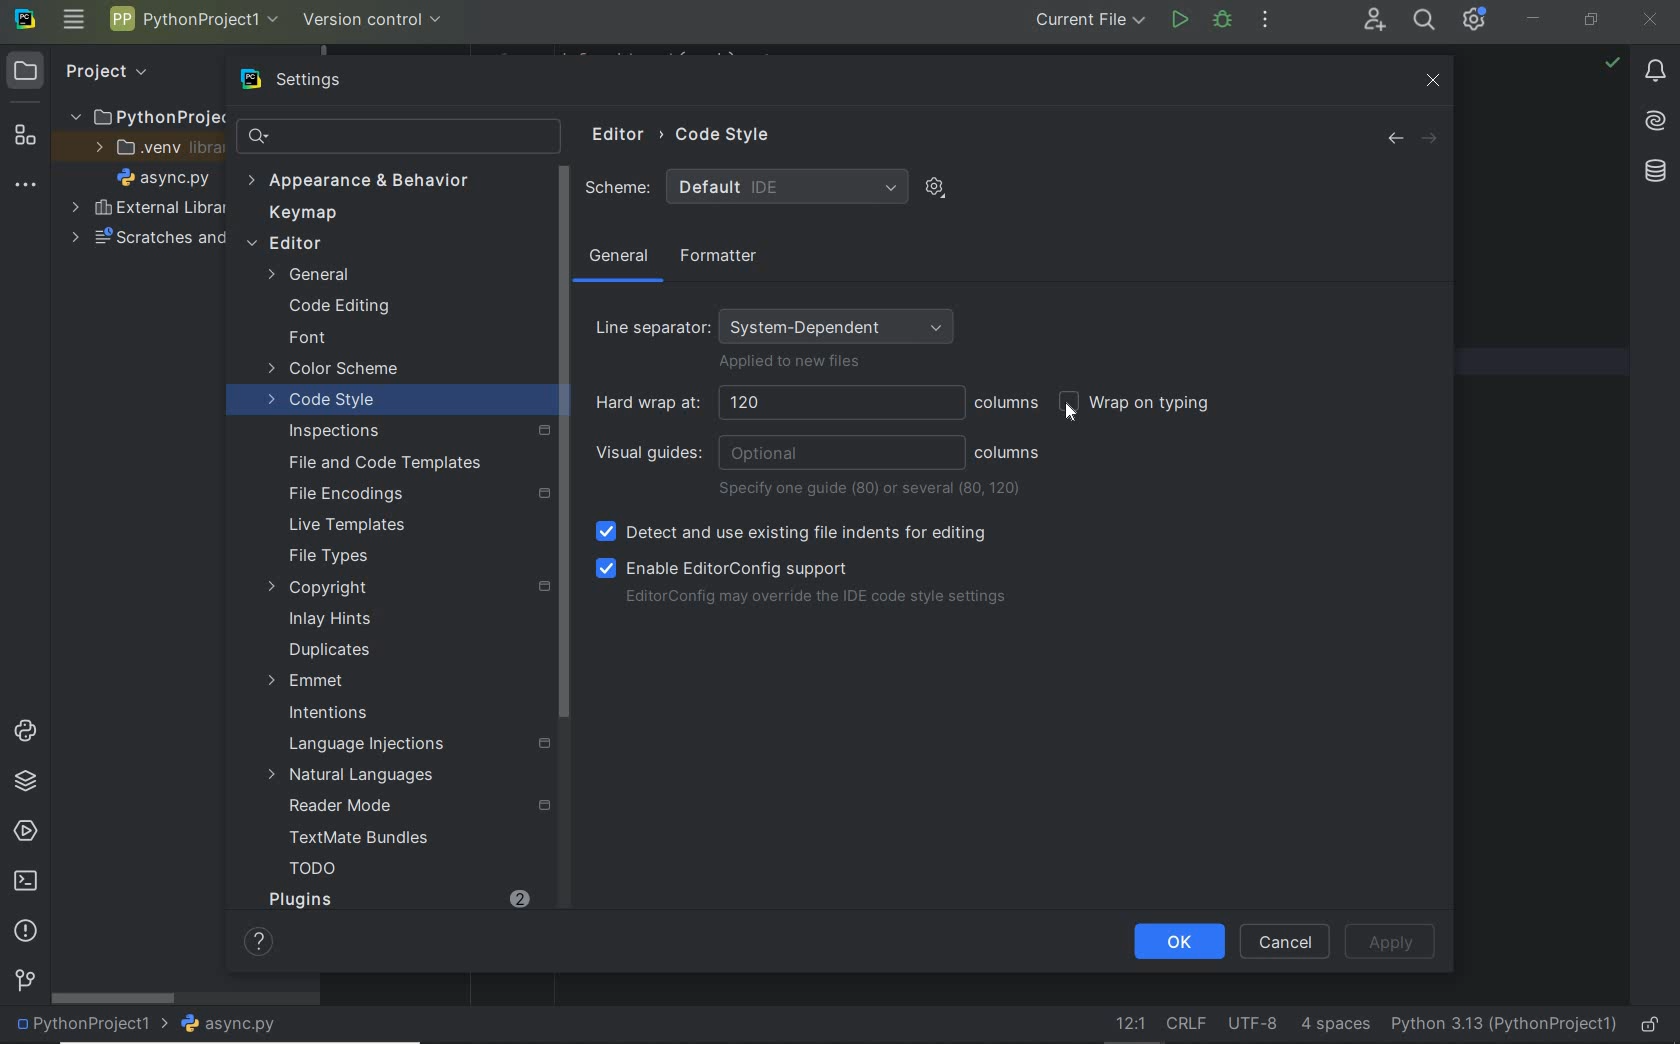 Image resolution: width=1680 pixels, height=1044 pixels. What do you see at coordinates (26, 186) in the screenshot?
I see `more tool windows` at bounding box center [26, 186].